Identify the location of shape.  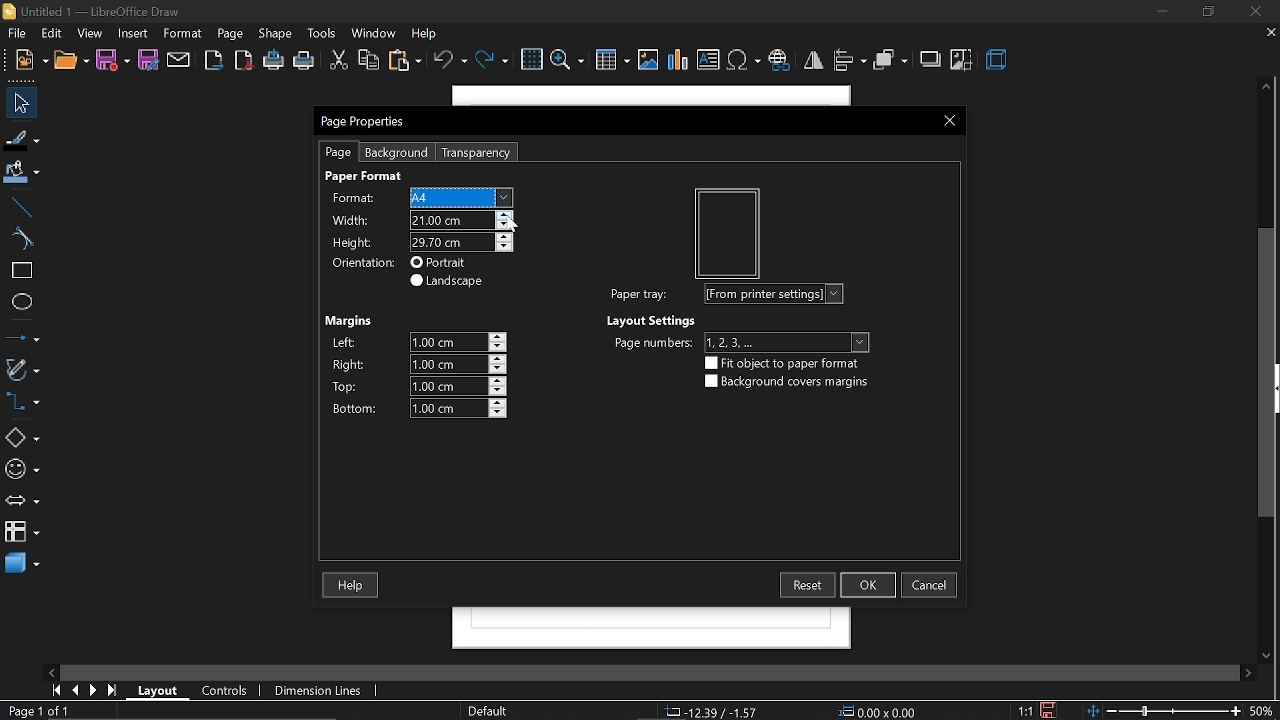
(278, 34).